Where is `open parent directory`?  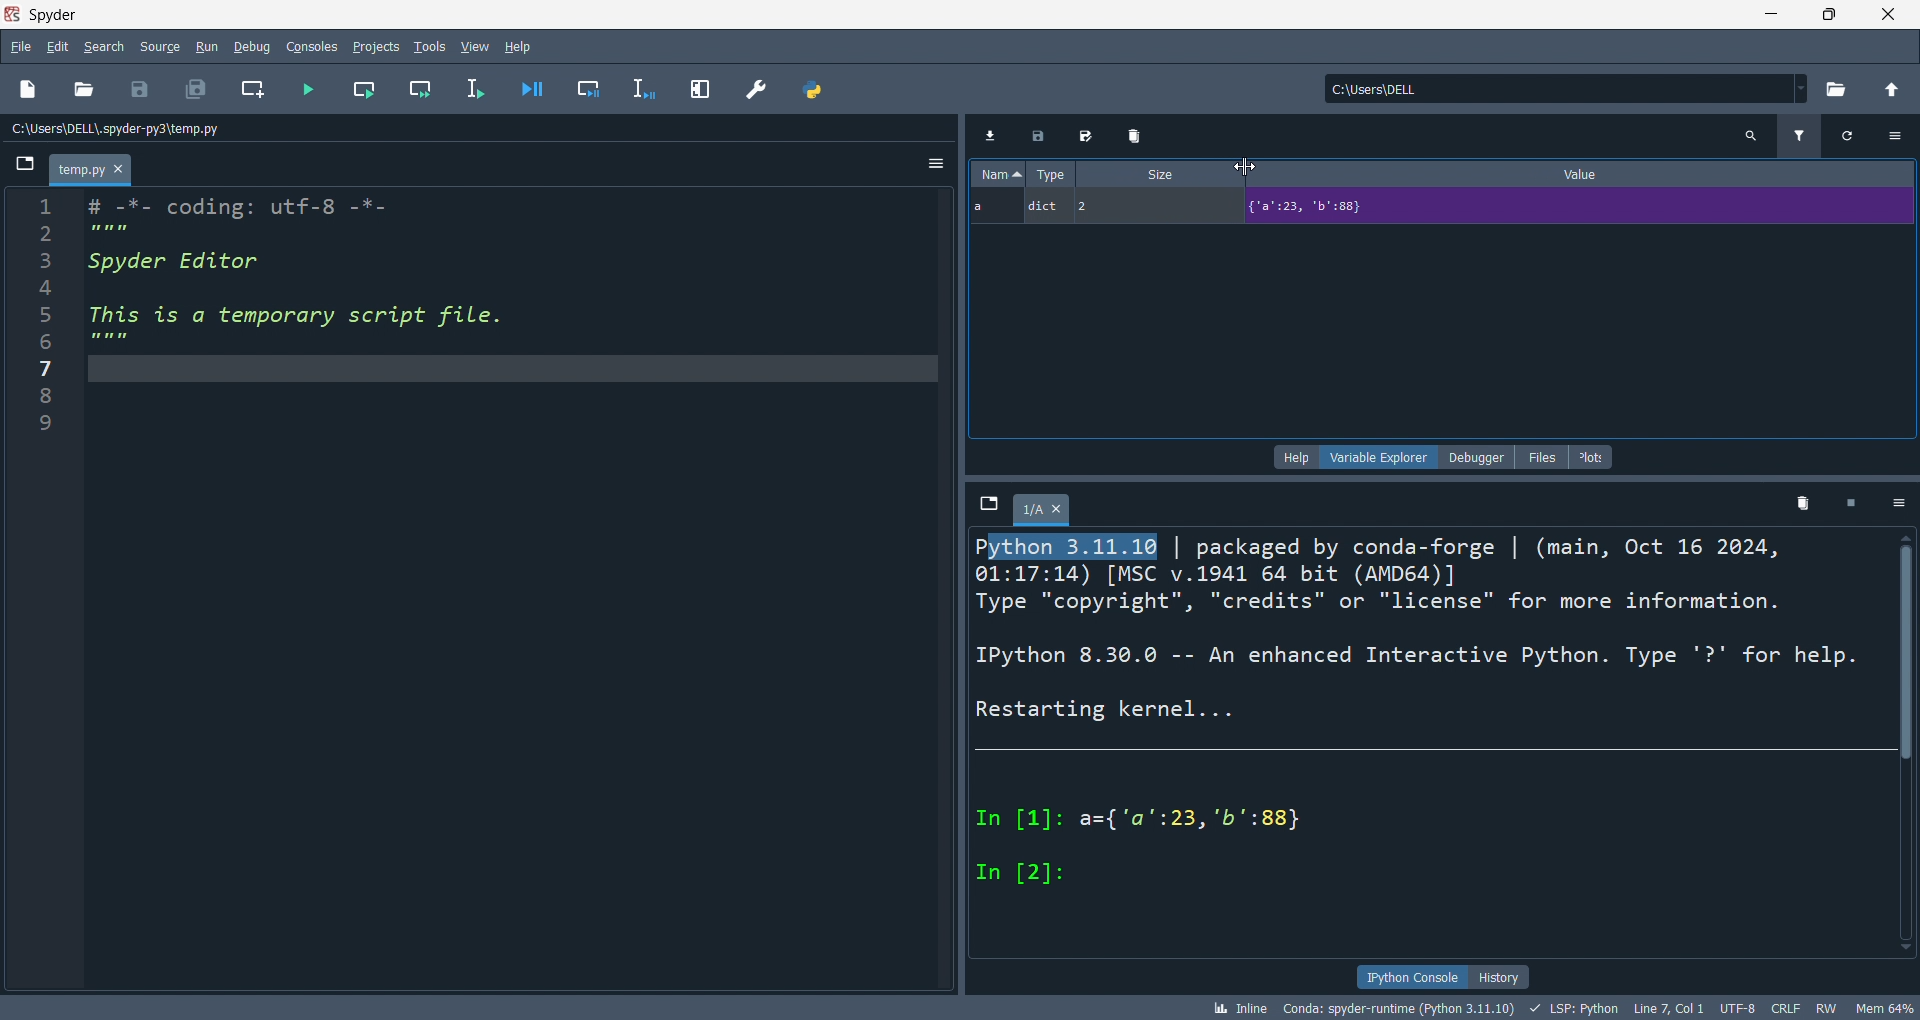
open parent directory is located at coordinates (1888, 89).